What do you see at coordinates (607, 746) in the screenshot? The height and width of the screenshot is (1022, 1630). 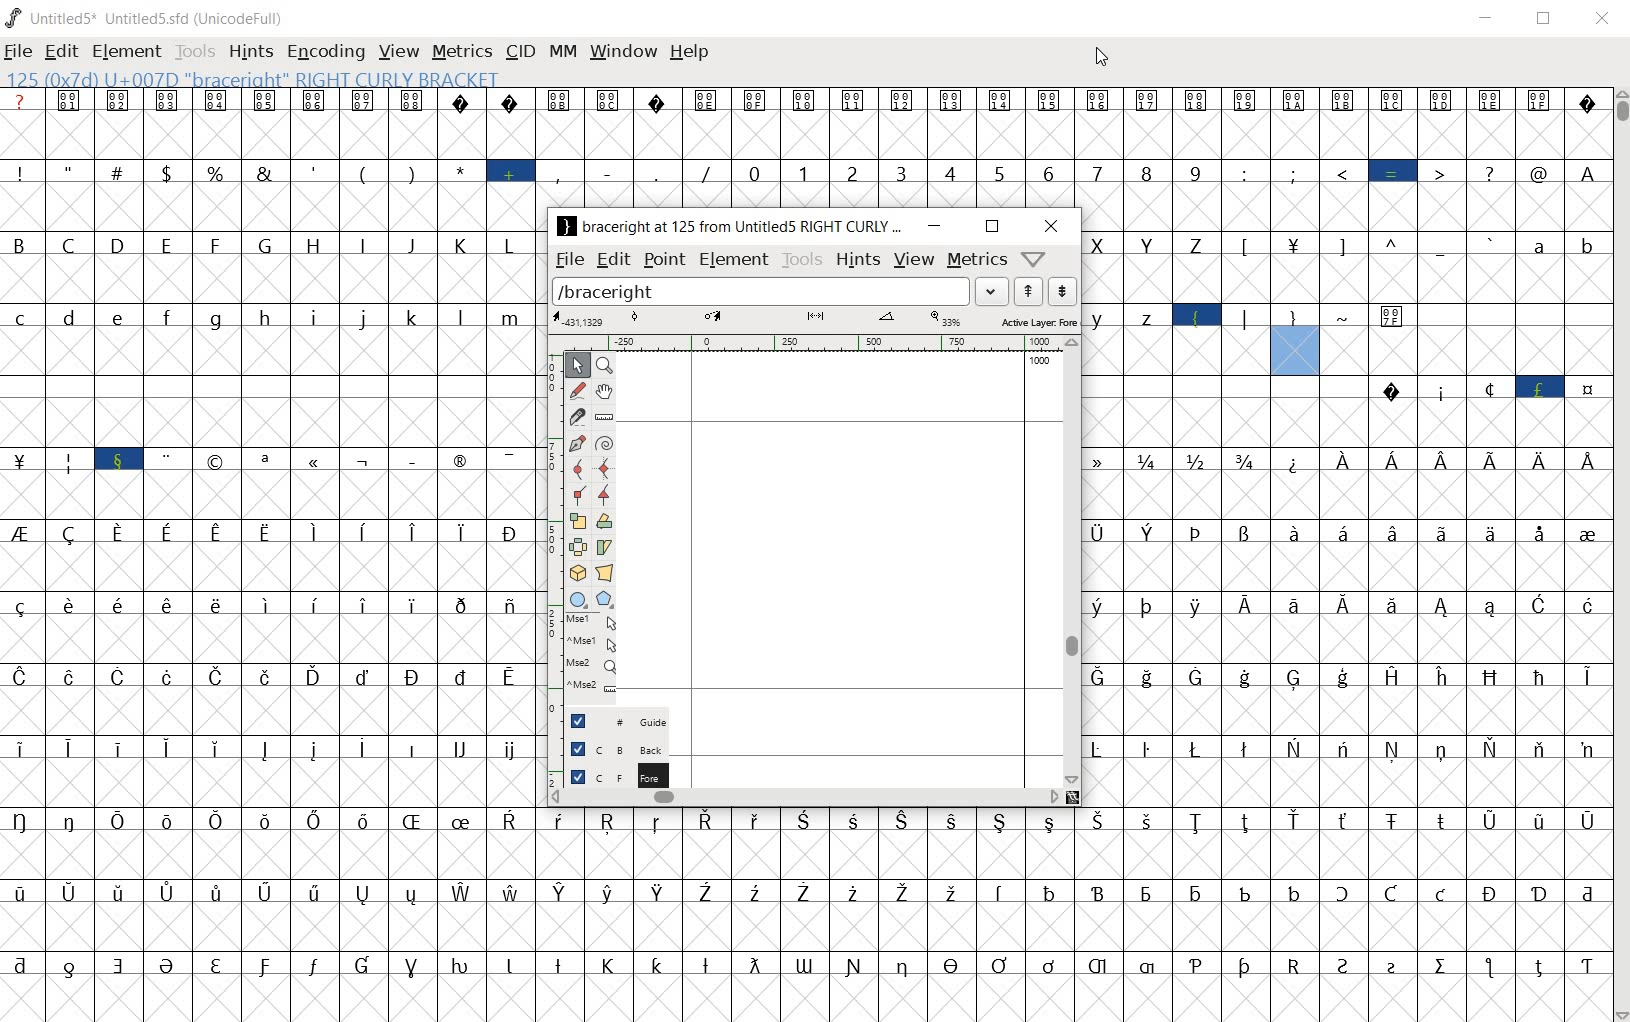 I see `background` at bounding box center [607, 746].